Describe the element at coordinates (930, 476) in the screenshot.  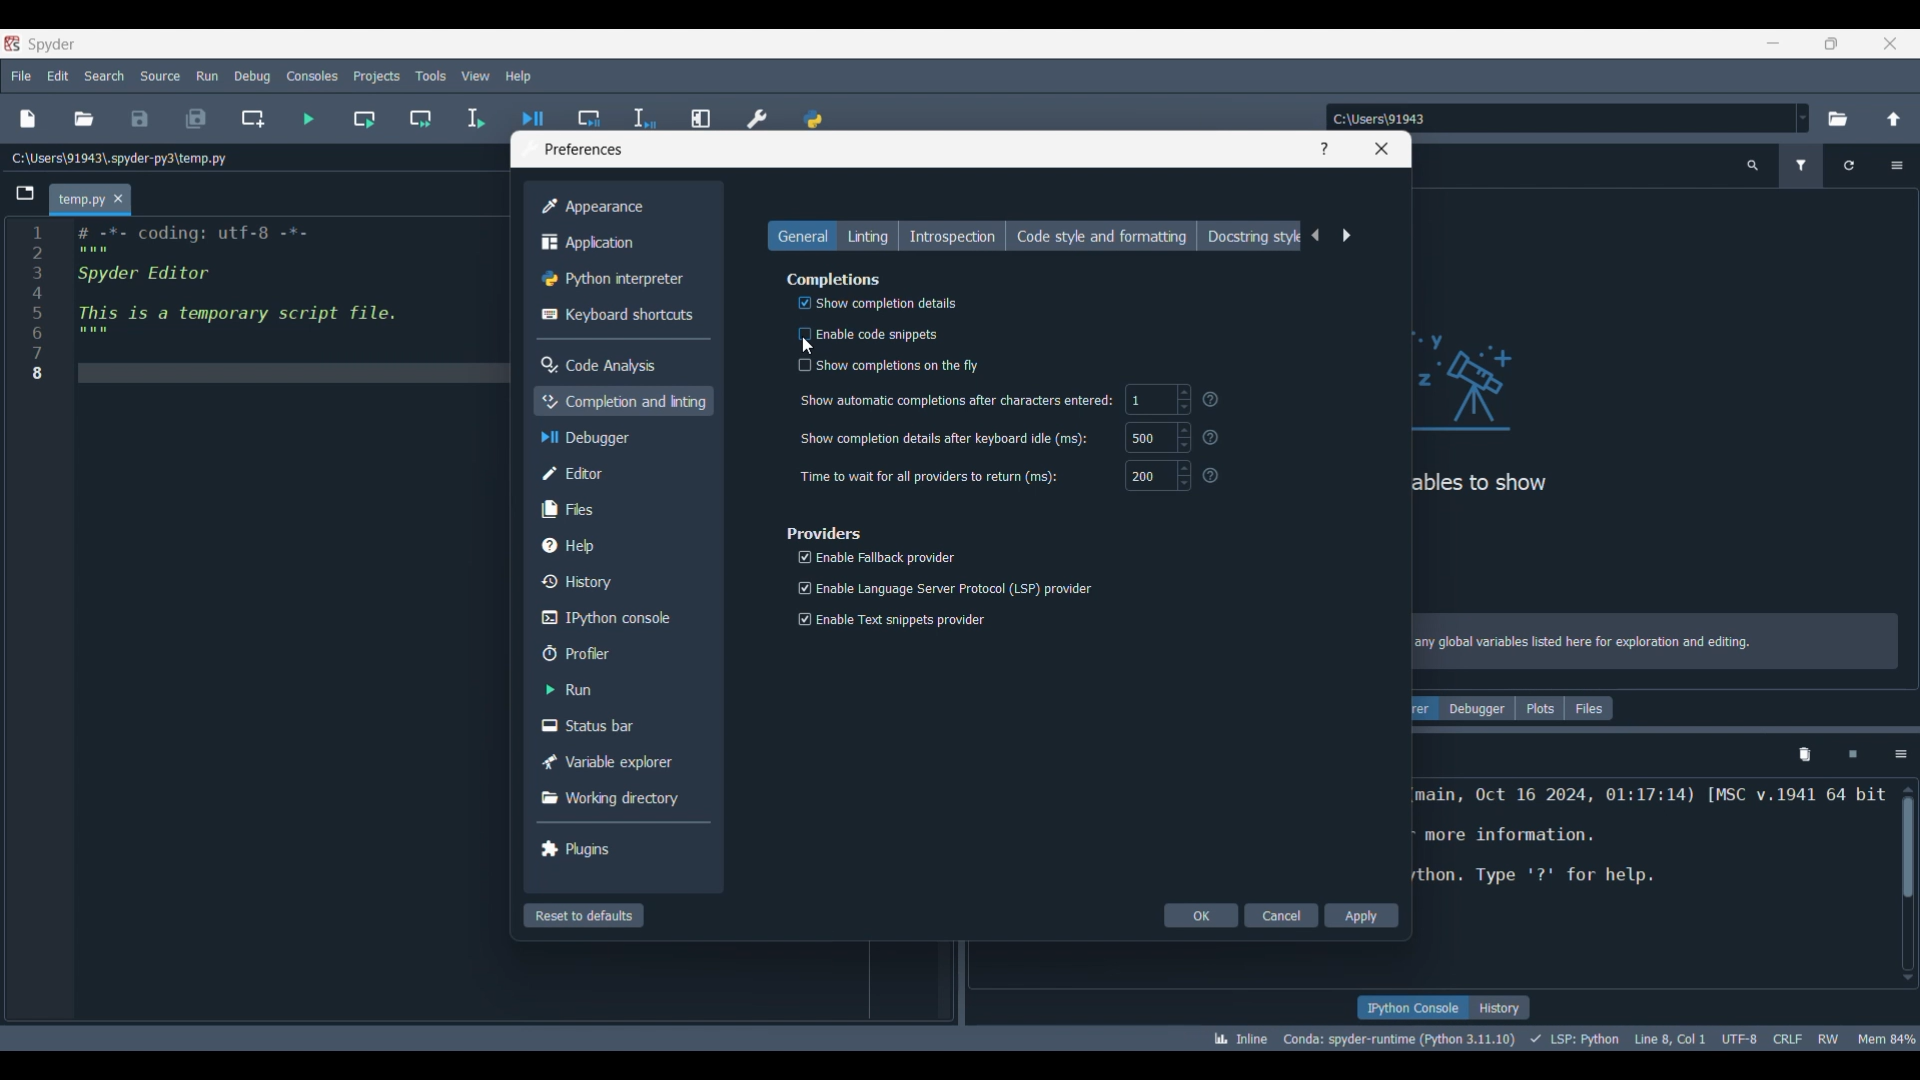
I see `Time to wait for all providers to return (ms):` at that location.